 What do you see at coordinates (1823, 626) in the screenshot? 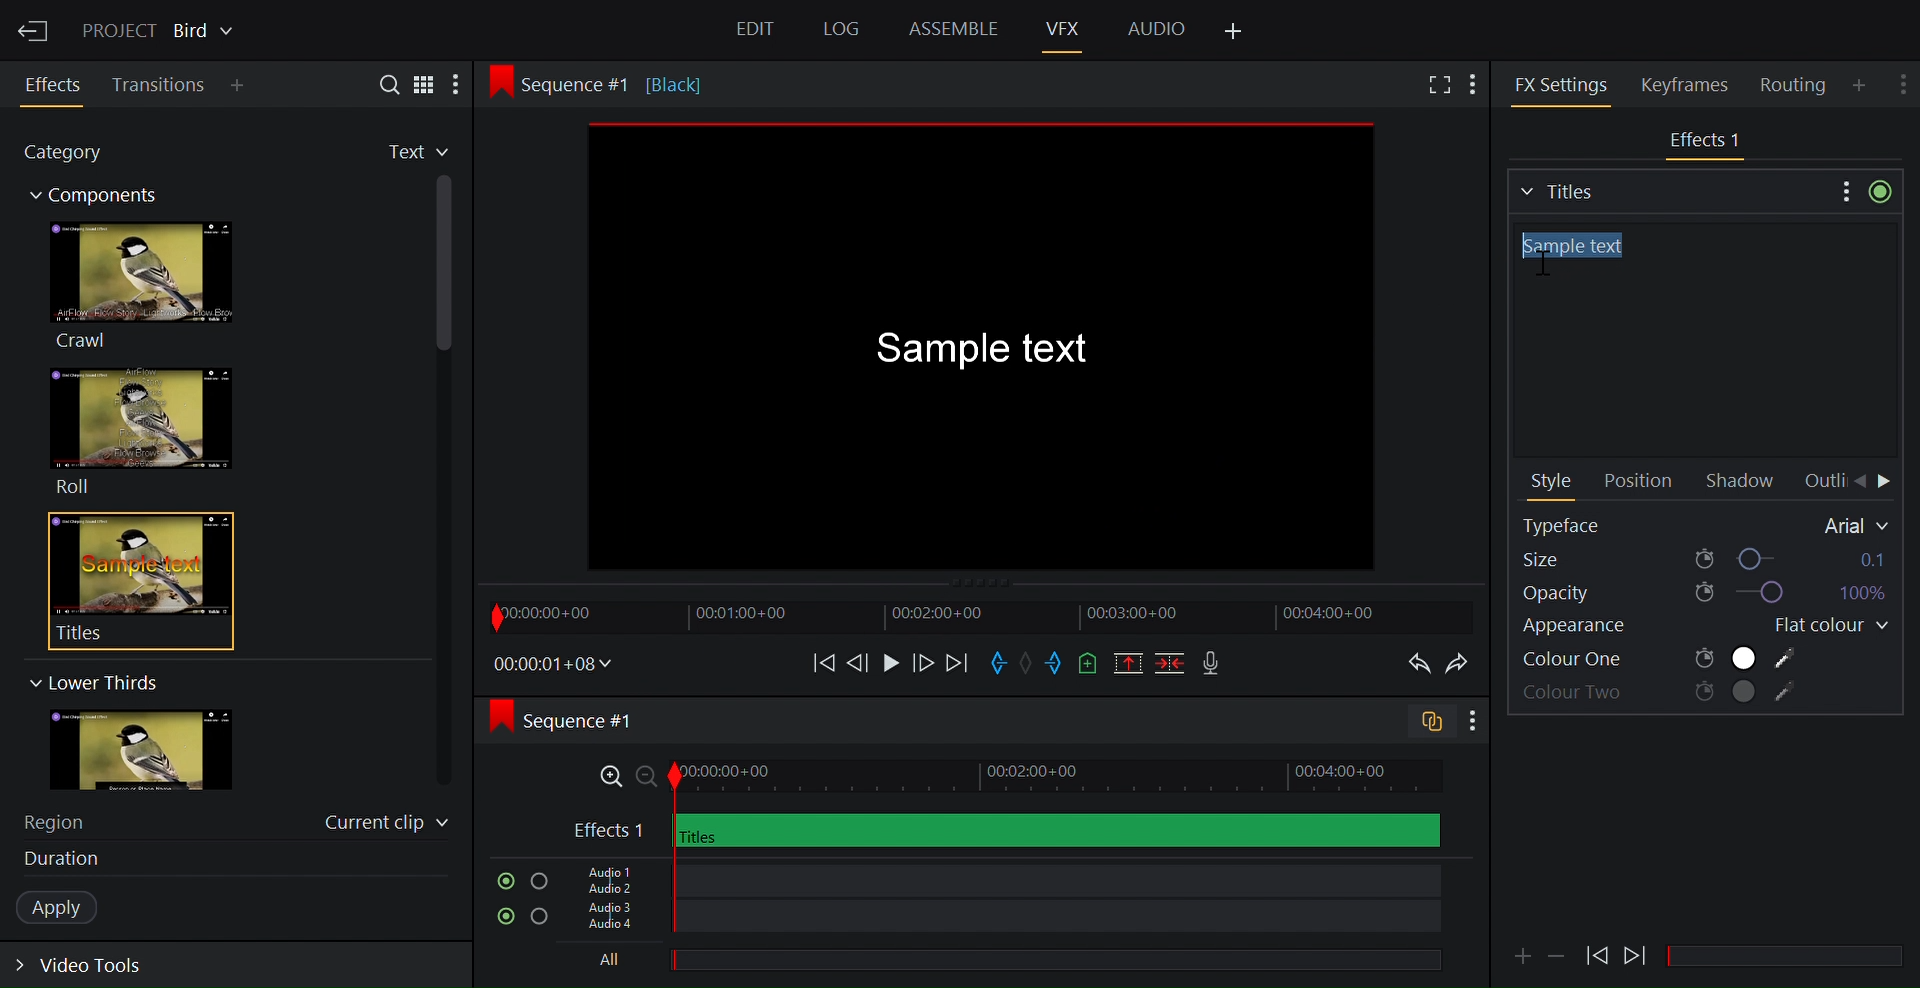
I see `Flat colour` at bounding box center [1823, 626].